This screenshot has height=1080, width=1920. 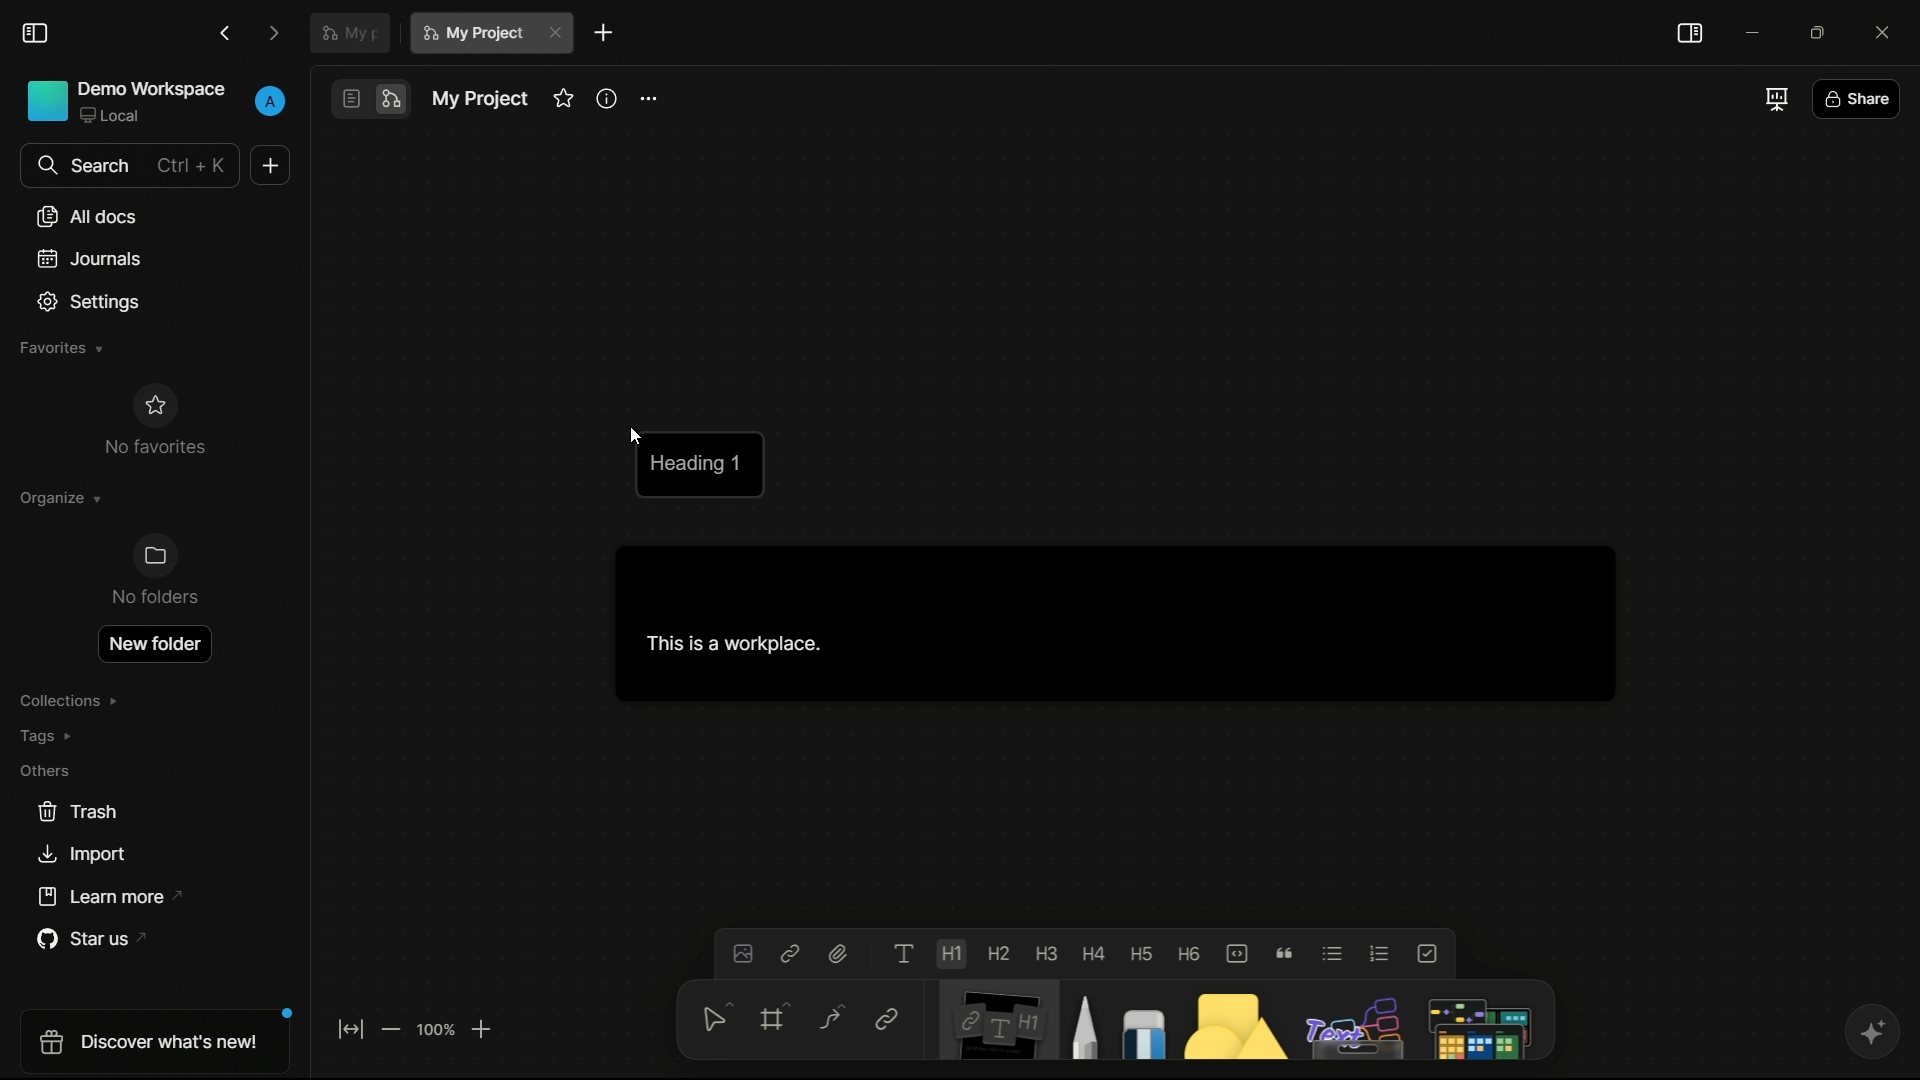 What do you see at coordinates (711, 1023) in the screenshot?
I see `select` at bounding box center [711, 1023].